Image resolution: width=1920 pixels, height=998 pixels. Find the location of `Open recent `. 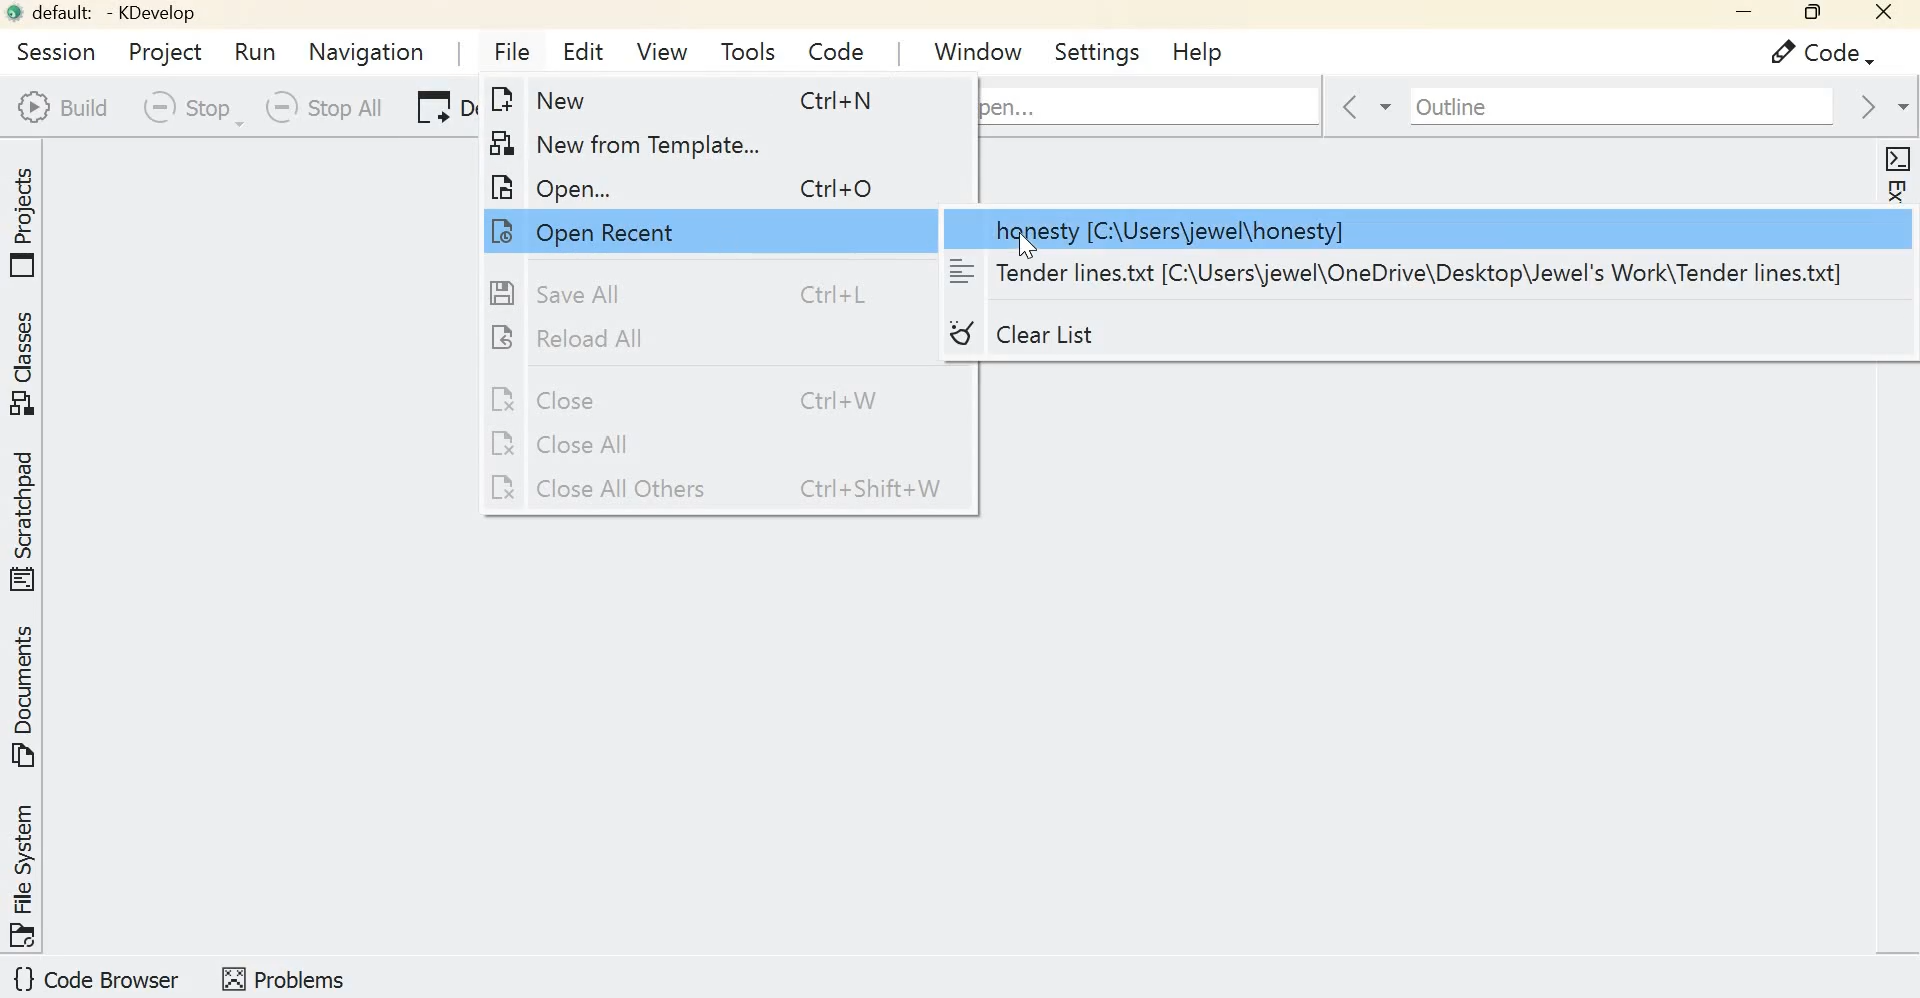

Open recent  is located at coordinates (670, 230).